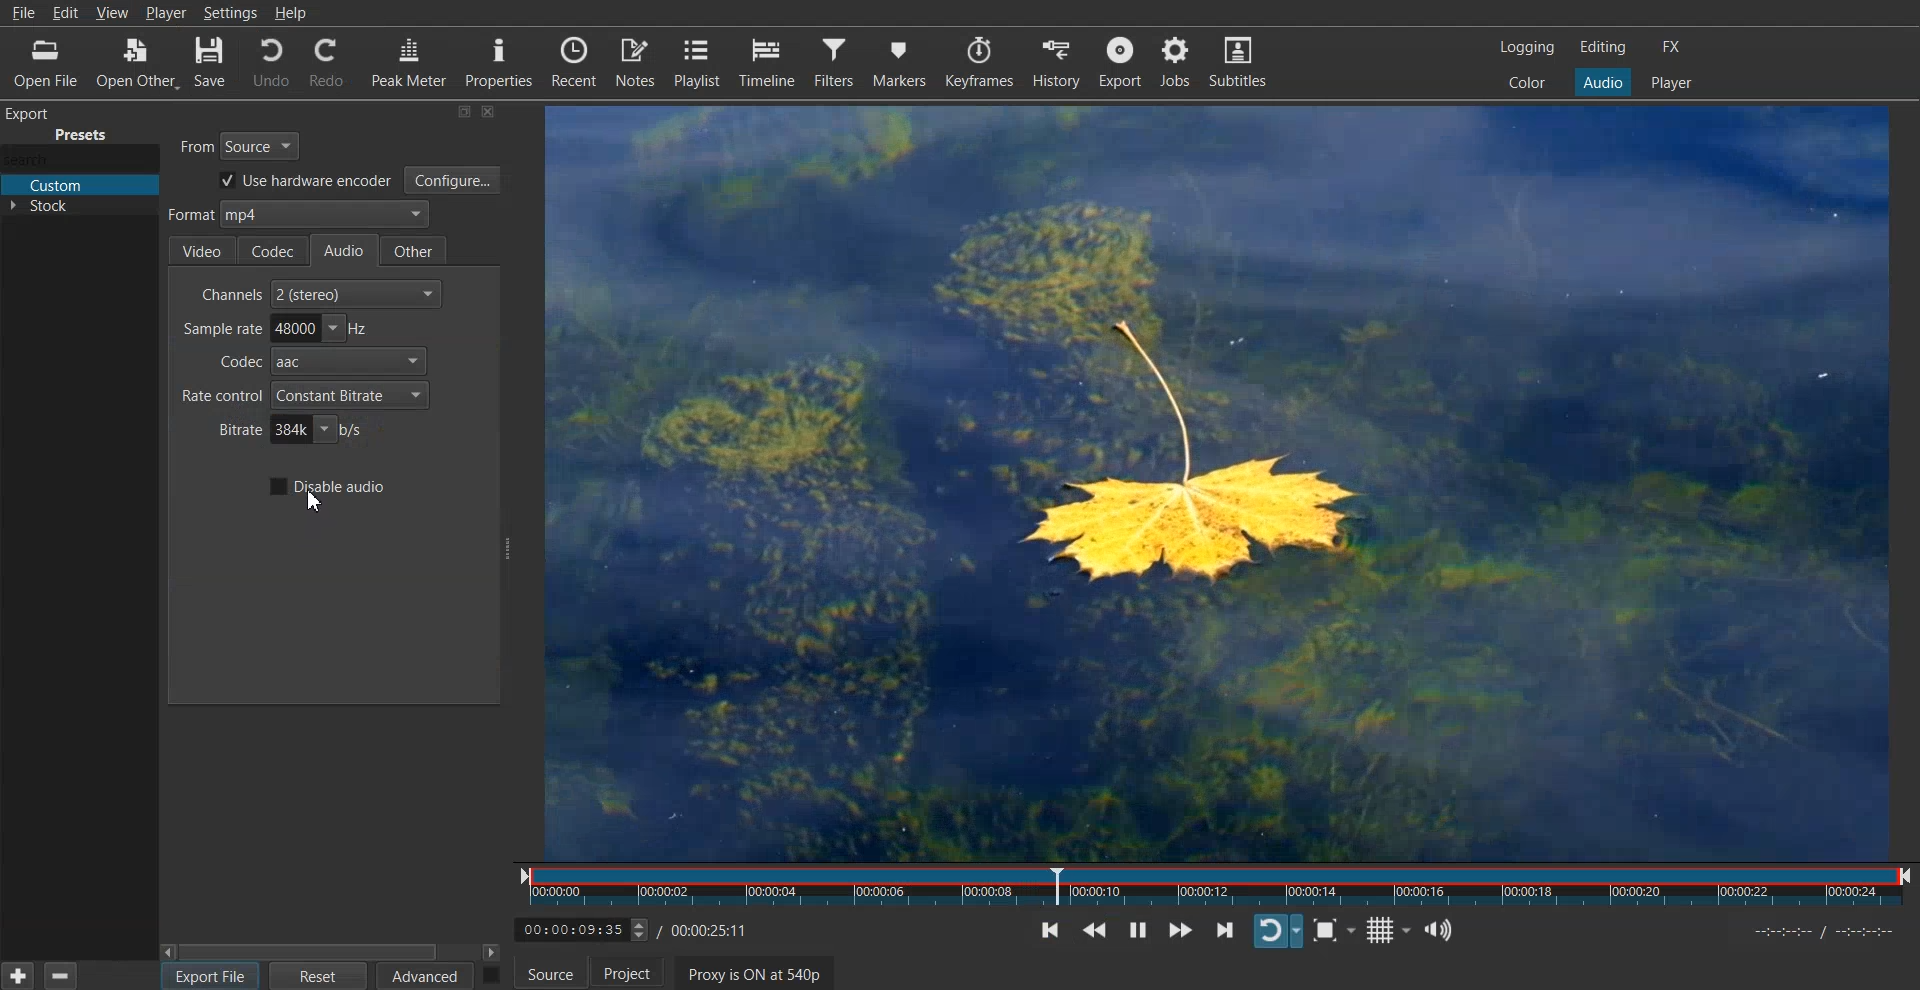  What do you see at coordinates (316, 362) in the screenshot?
I see `Codec` at bounding box center [316, 362].